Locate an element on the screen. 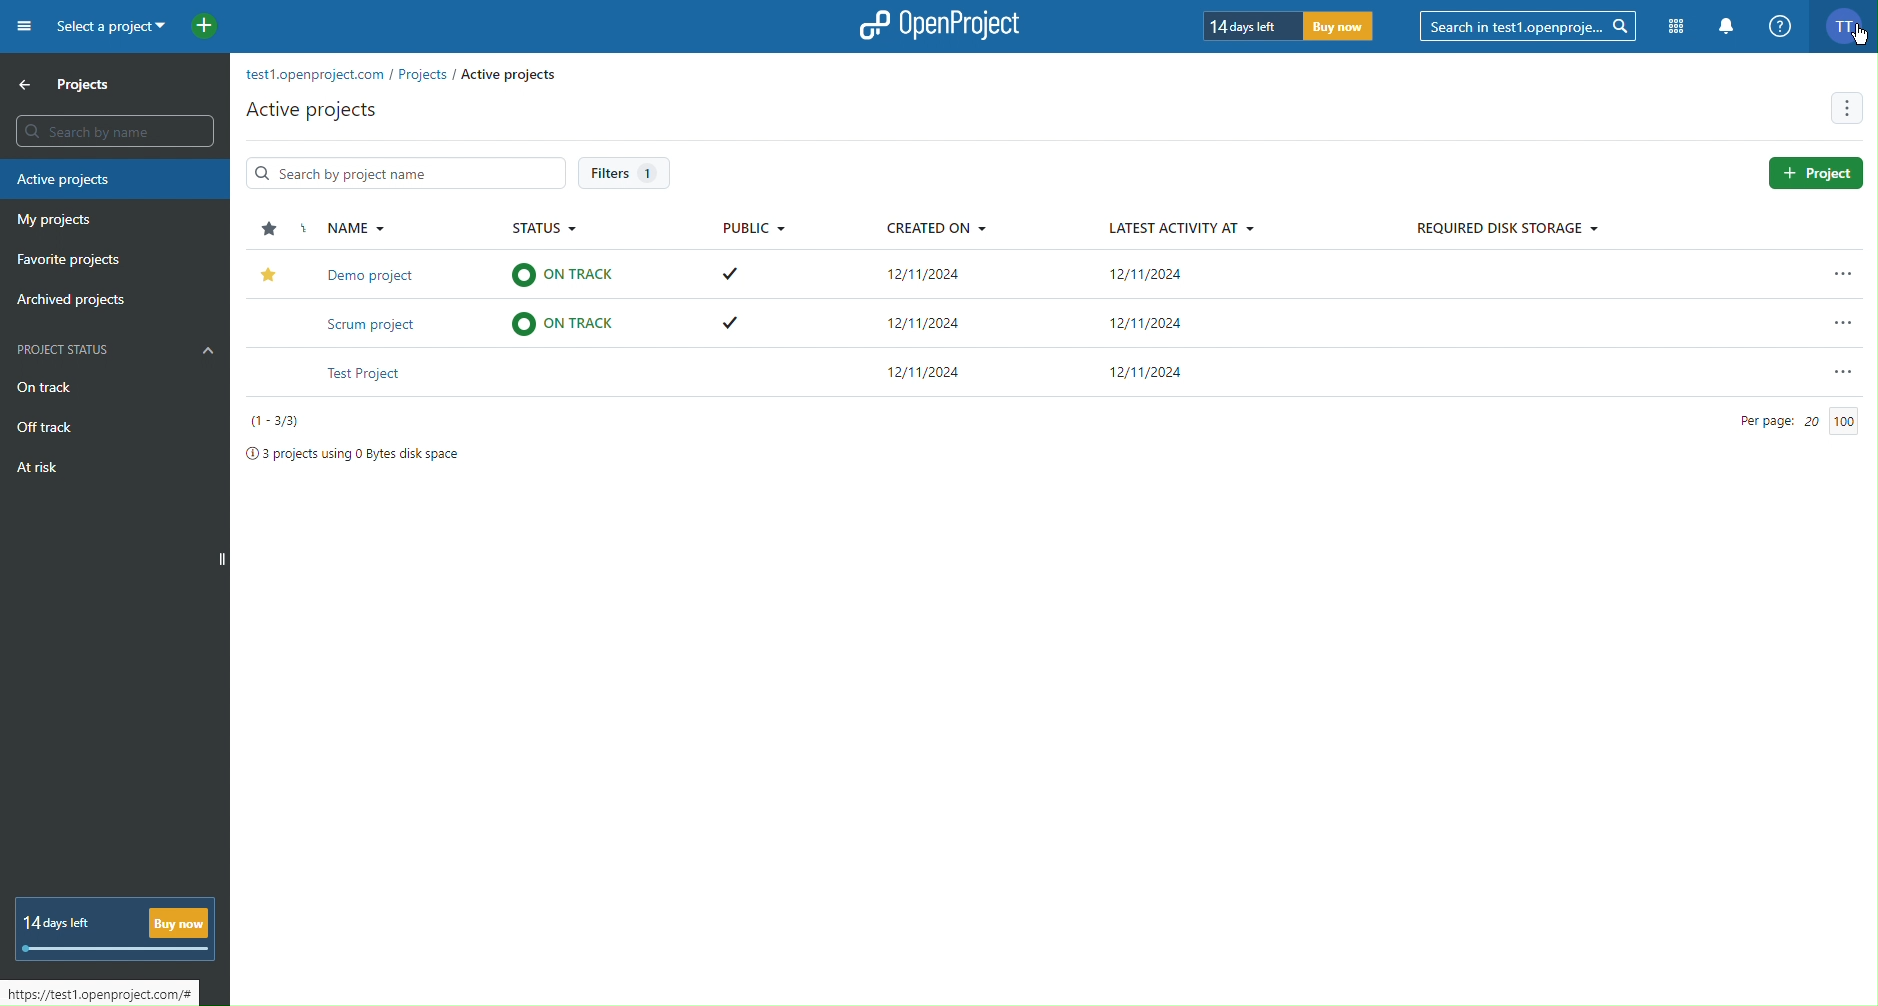 The height and width of the screenshot is (1006, 1878). 12/11/2024 is located at coordinates (1151, 372).